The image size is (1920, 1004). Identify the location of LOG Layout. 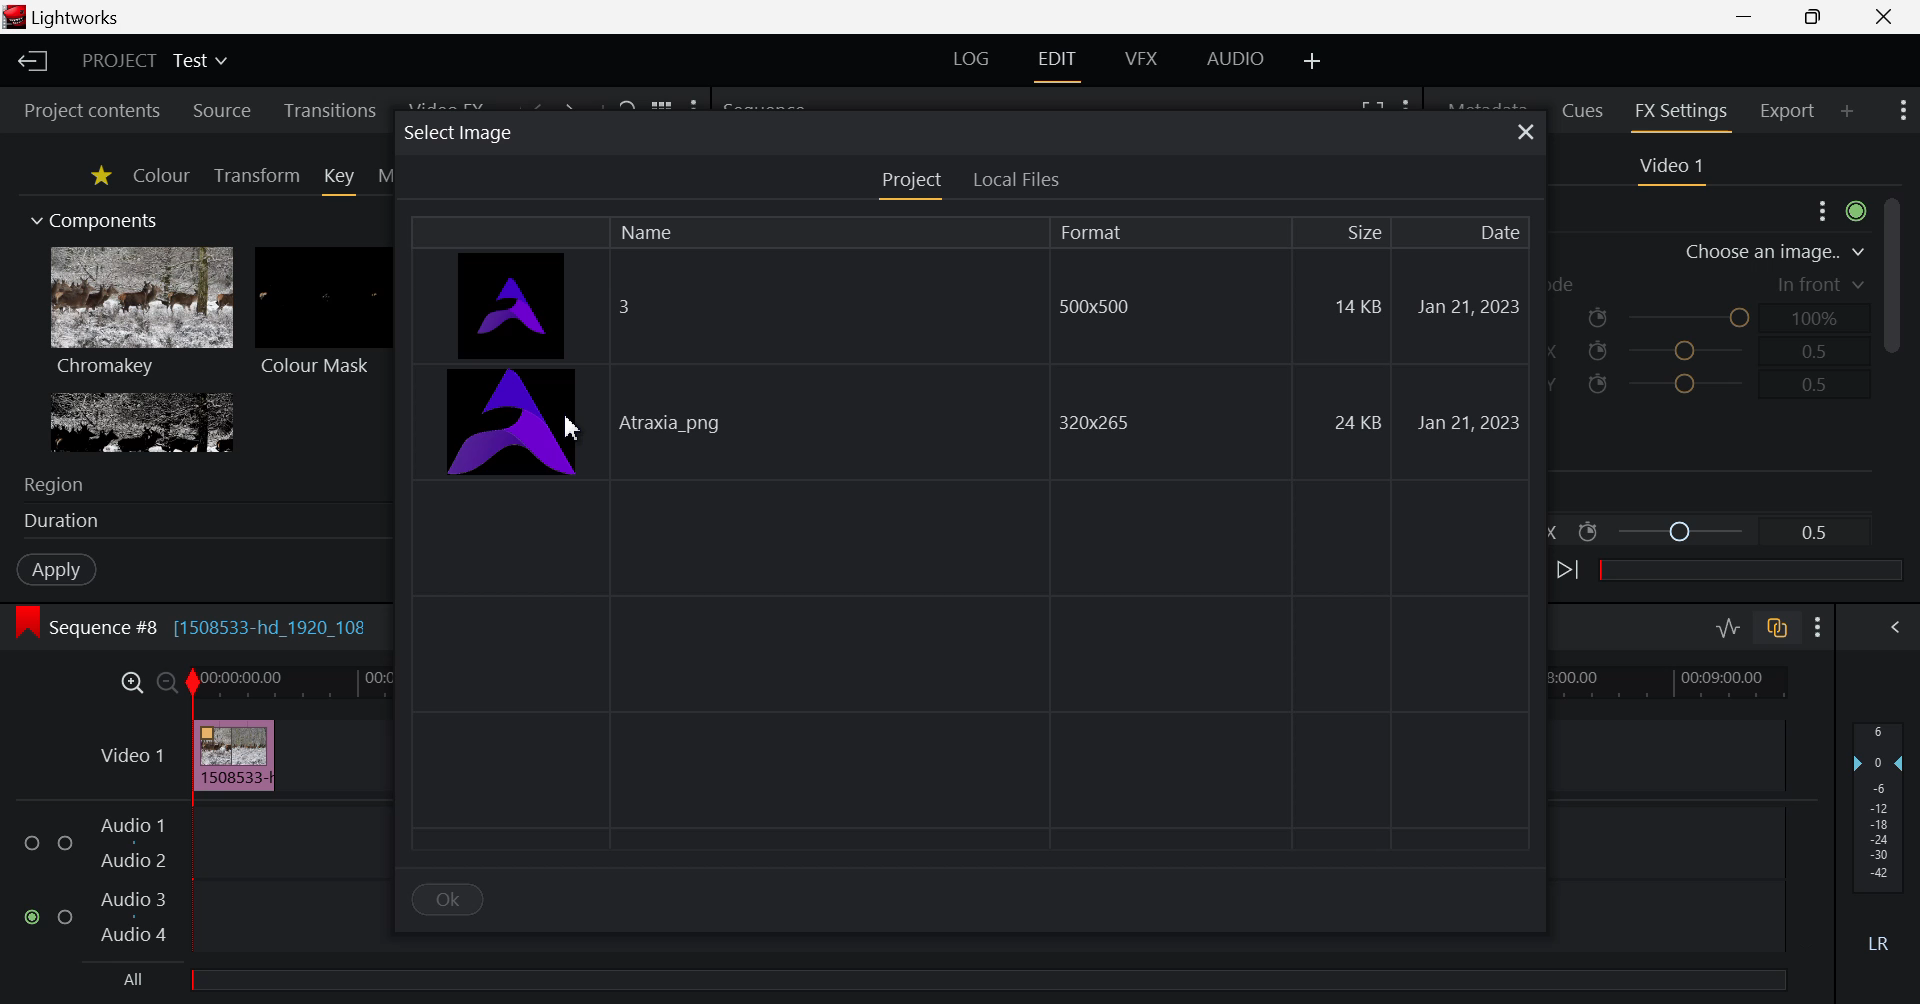
(976, 60).